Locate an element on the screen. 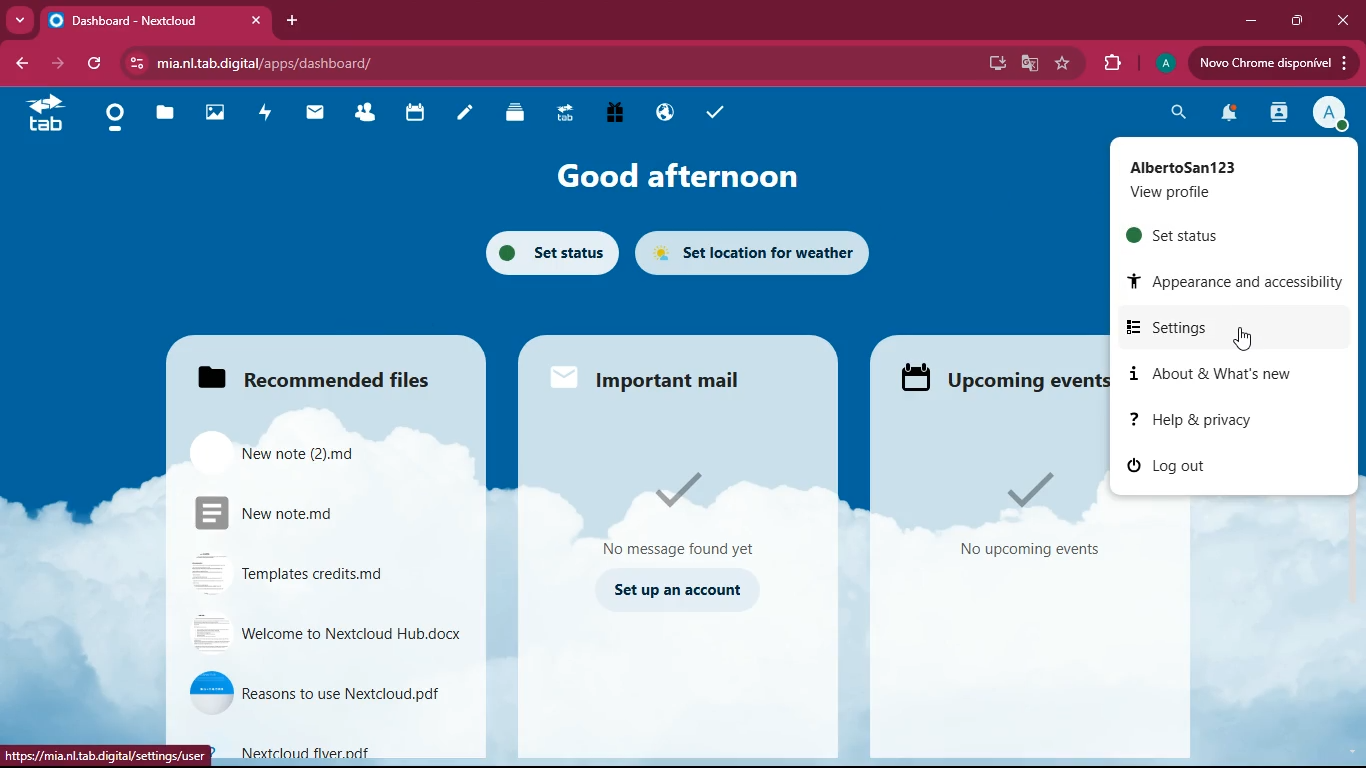  activity is located at coordinates (1276, 114).